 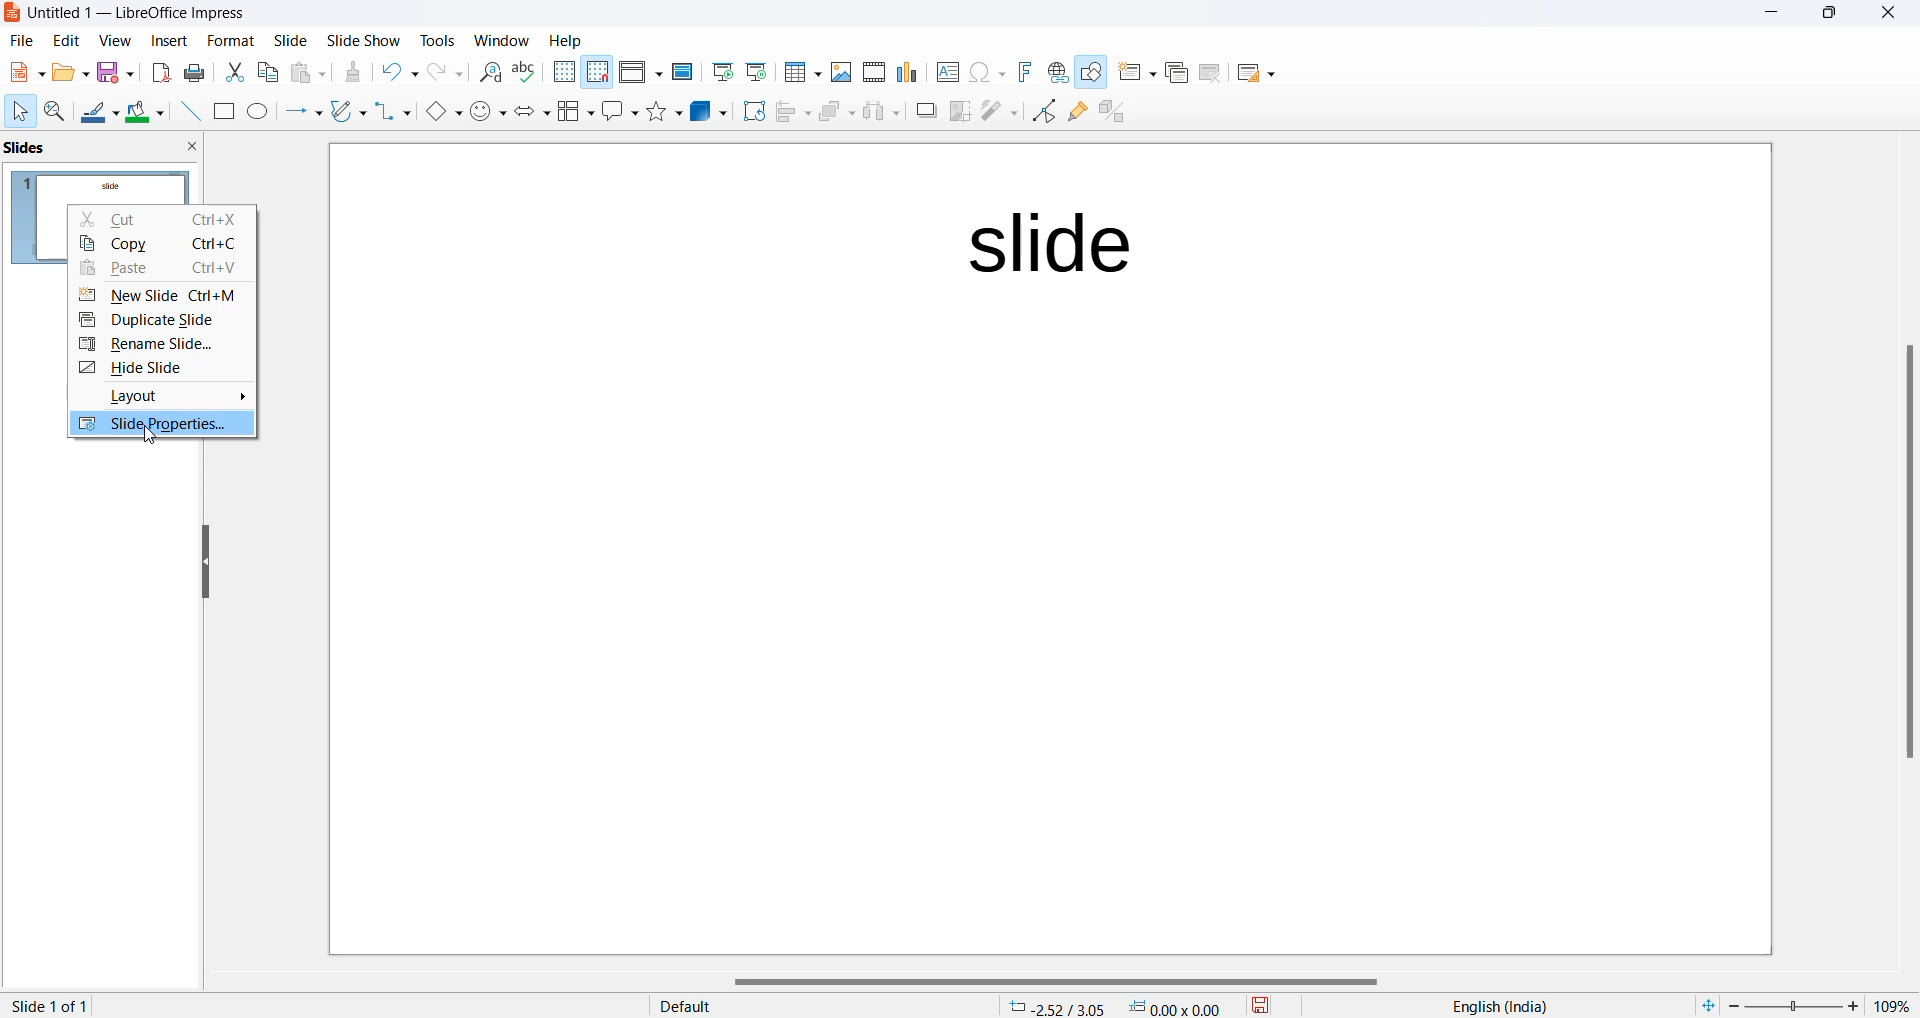 I want to click on paste, so click(x=160, y=270).